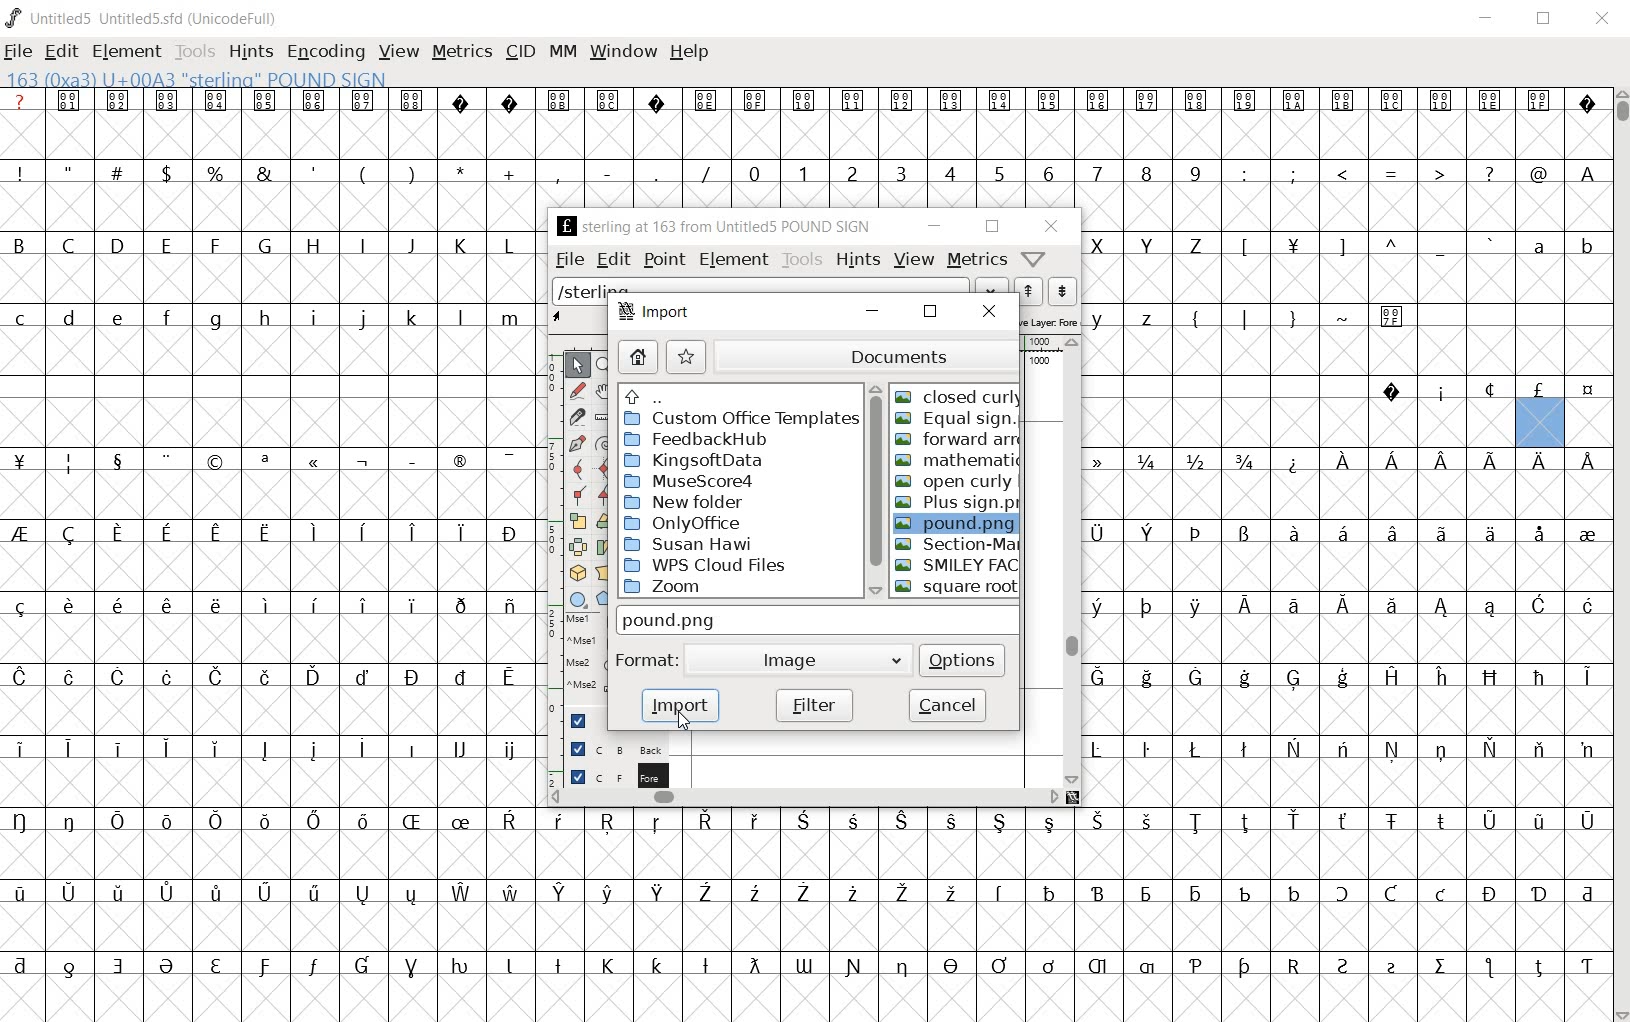 The width and height of the screenshot is (1630, 1022). I want to click on y, so click(1101, 318).